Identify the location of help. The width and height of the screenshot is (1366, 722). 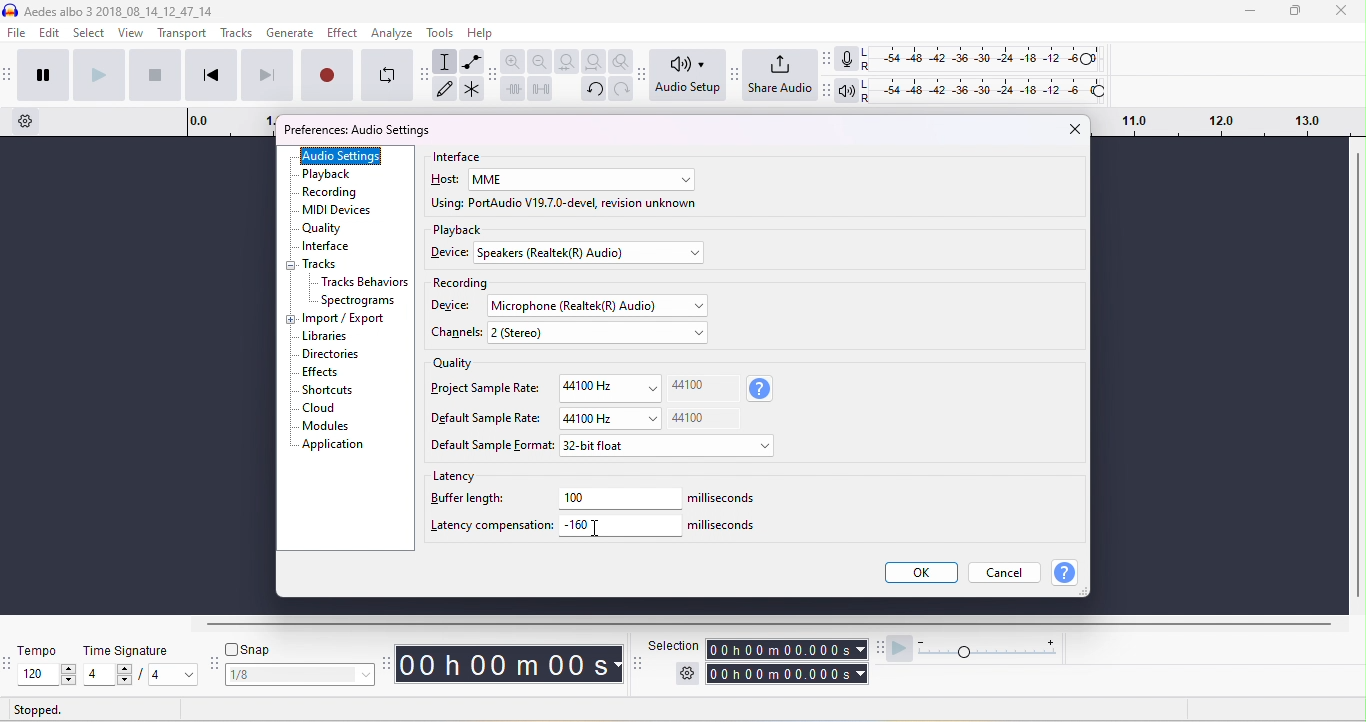
(480, 32).